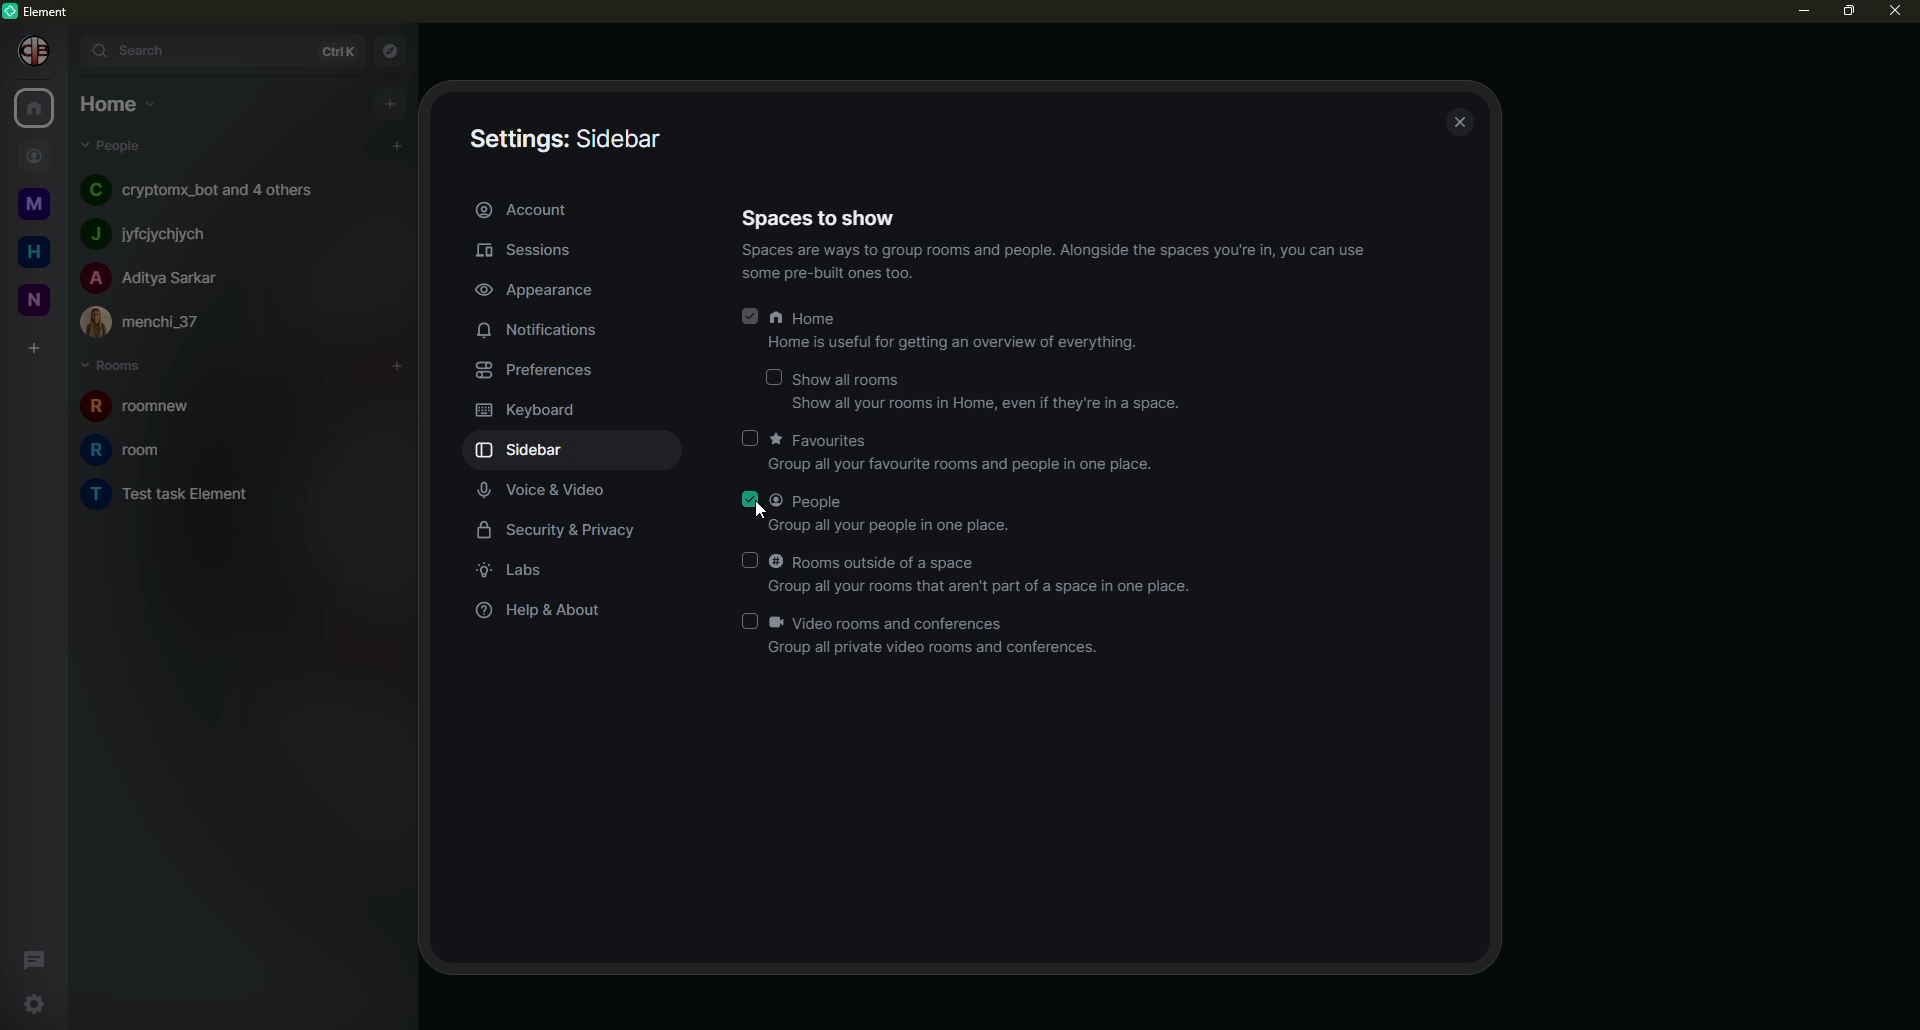 This screenshot has width=1920, height=1030. Describe the element at coordinates (330, 47) in the screenshot. I see `ctrl K` at that location.